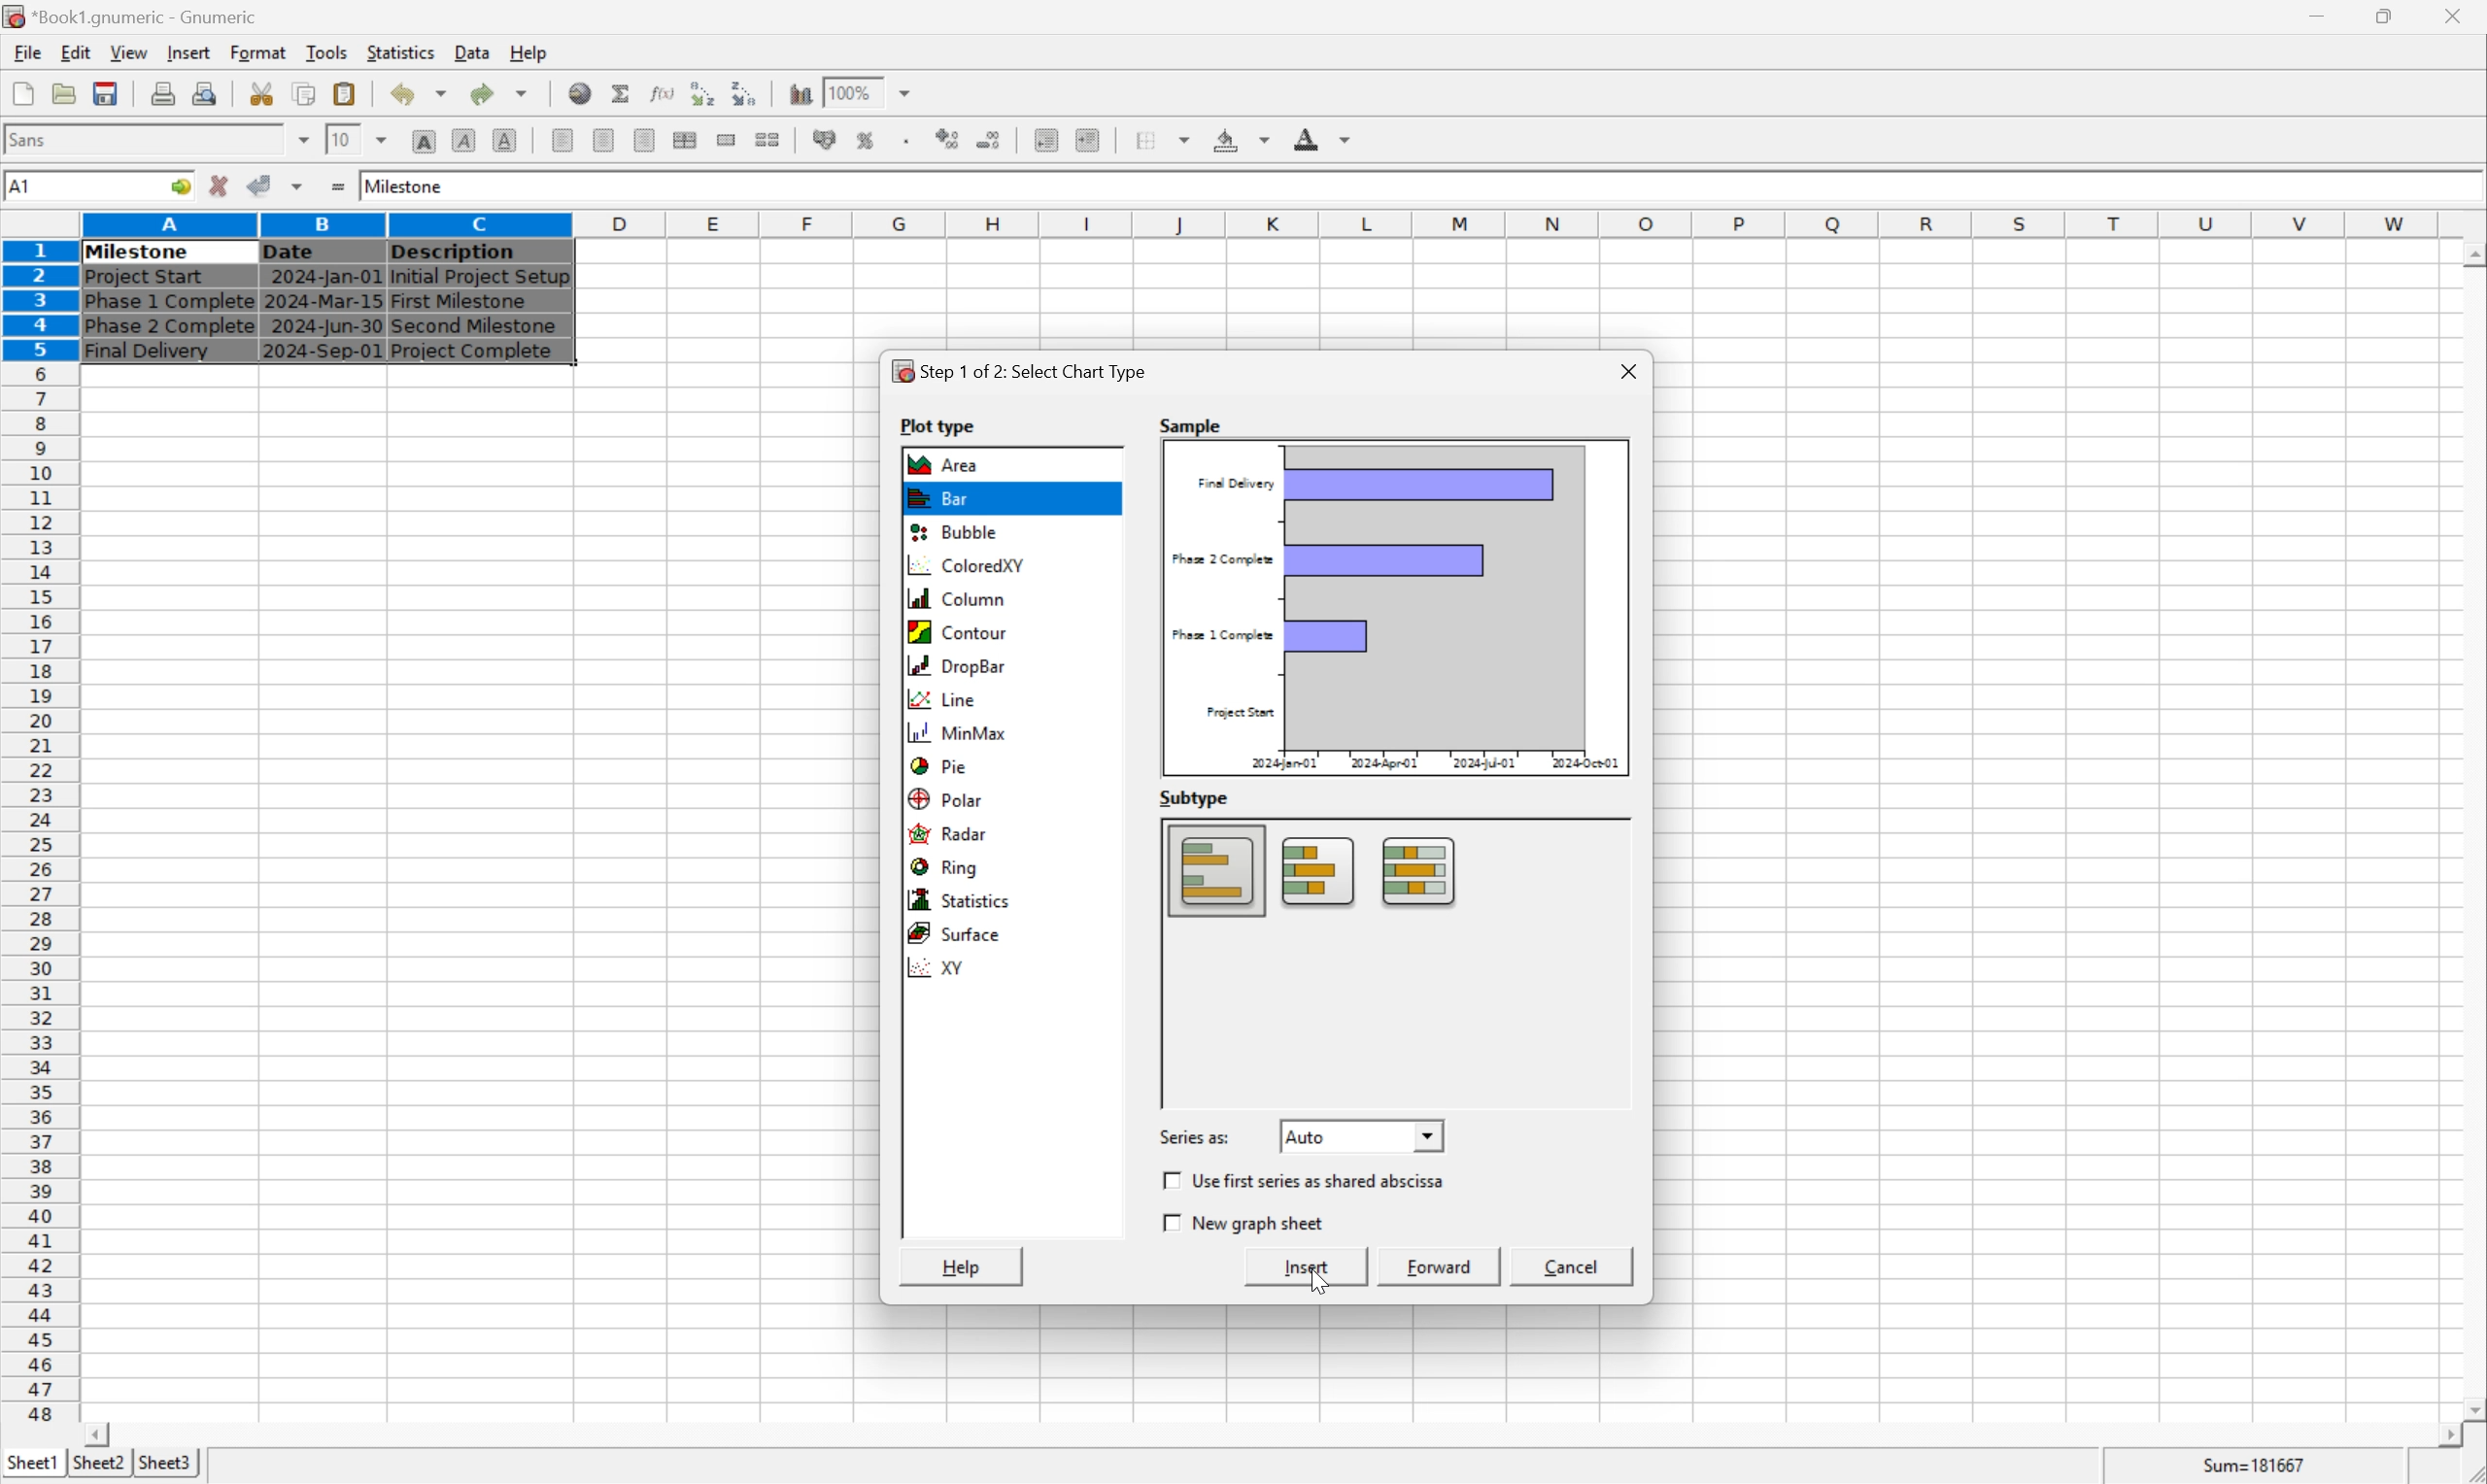  I want to click on bubble, so click(948, 533).